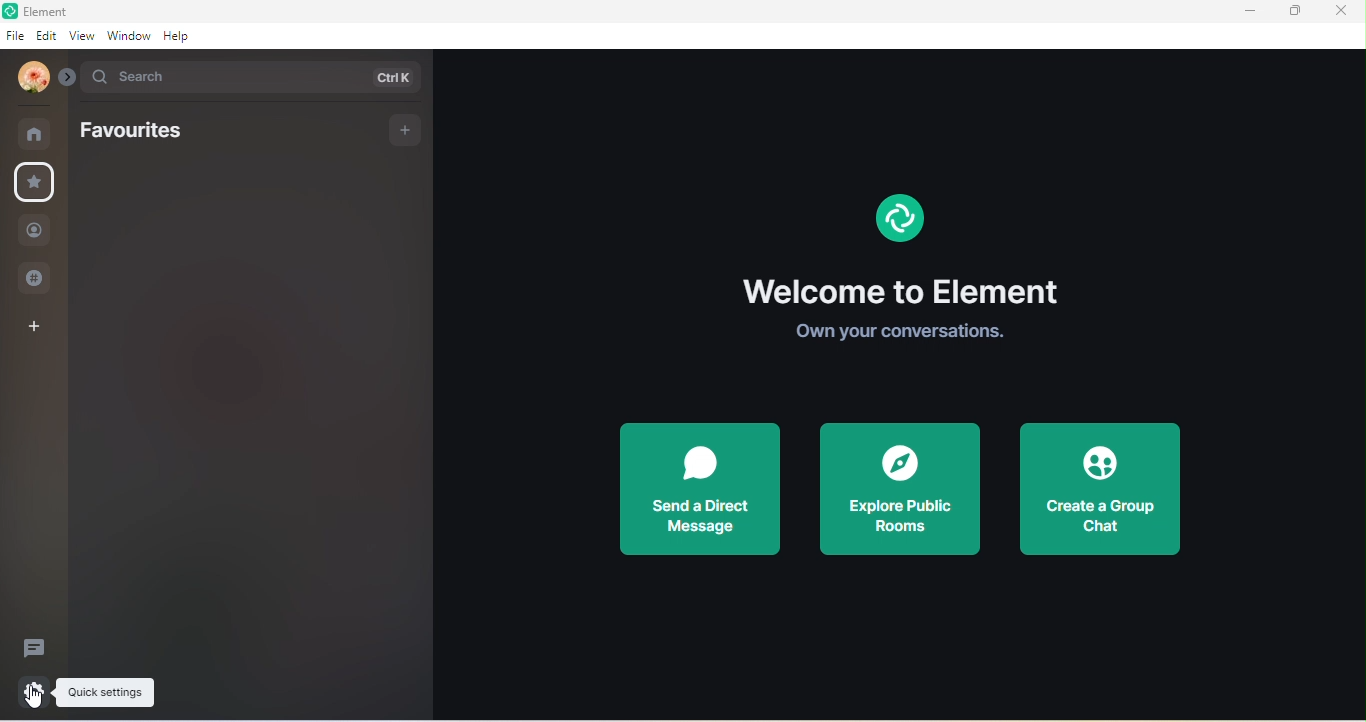  What do you see at coordinates (37, 183) in the screenshot?
I see `favourite` at bounding box center [37, 183].